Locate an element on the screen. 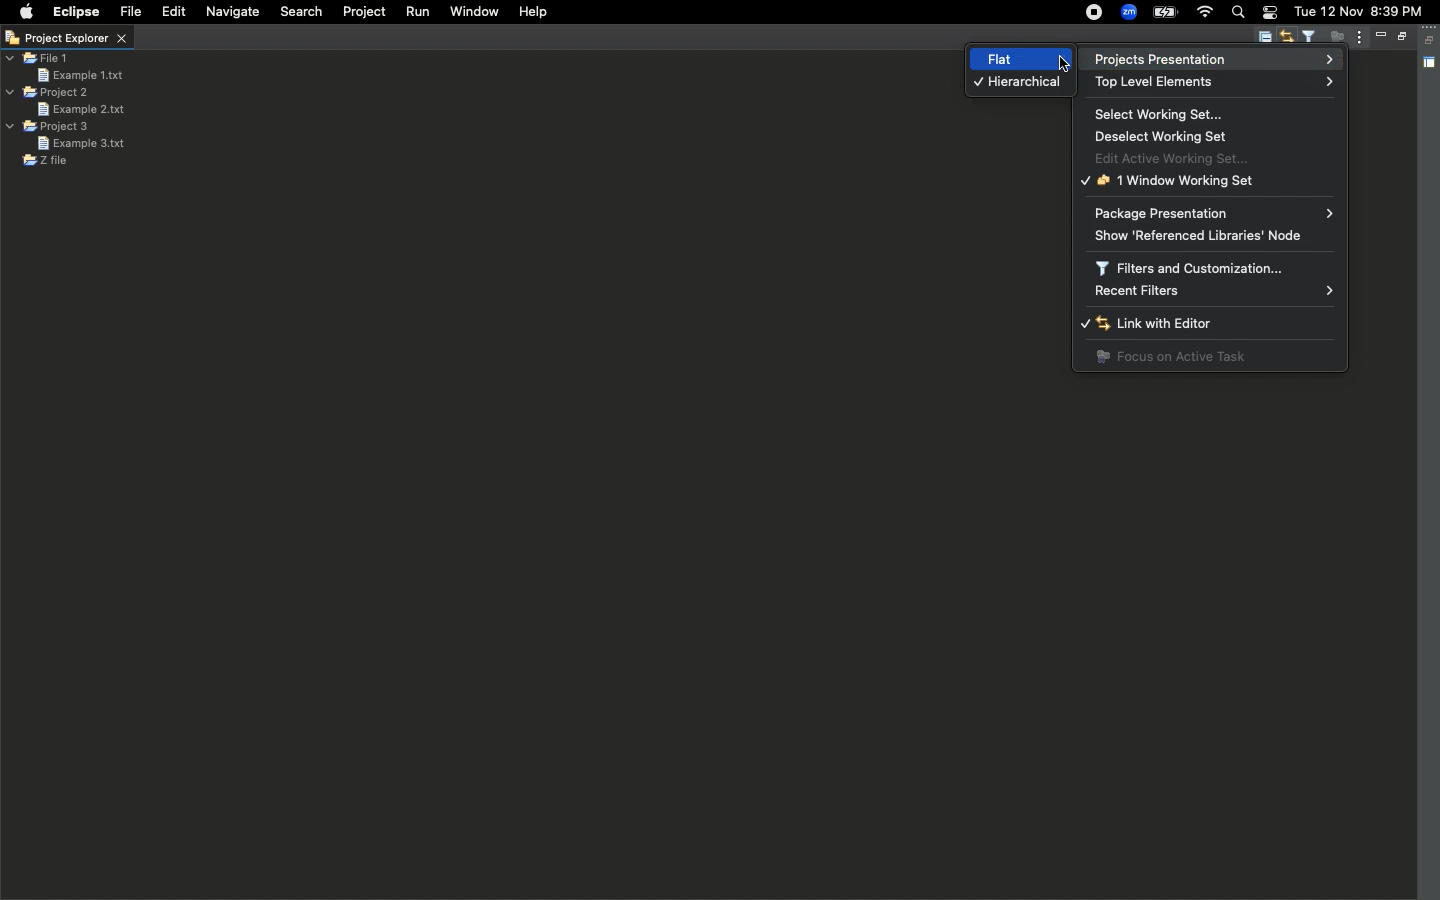  Example 1 text file is located at coordinates (80, 74).